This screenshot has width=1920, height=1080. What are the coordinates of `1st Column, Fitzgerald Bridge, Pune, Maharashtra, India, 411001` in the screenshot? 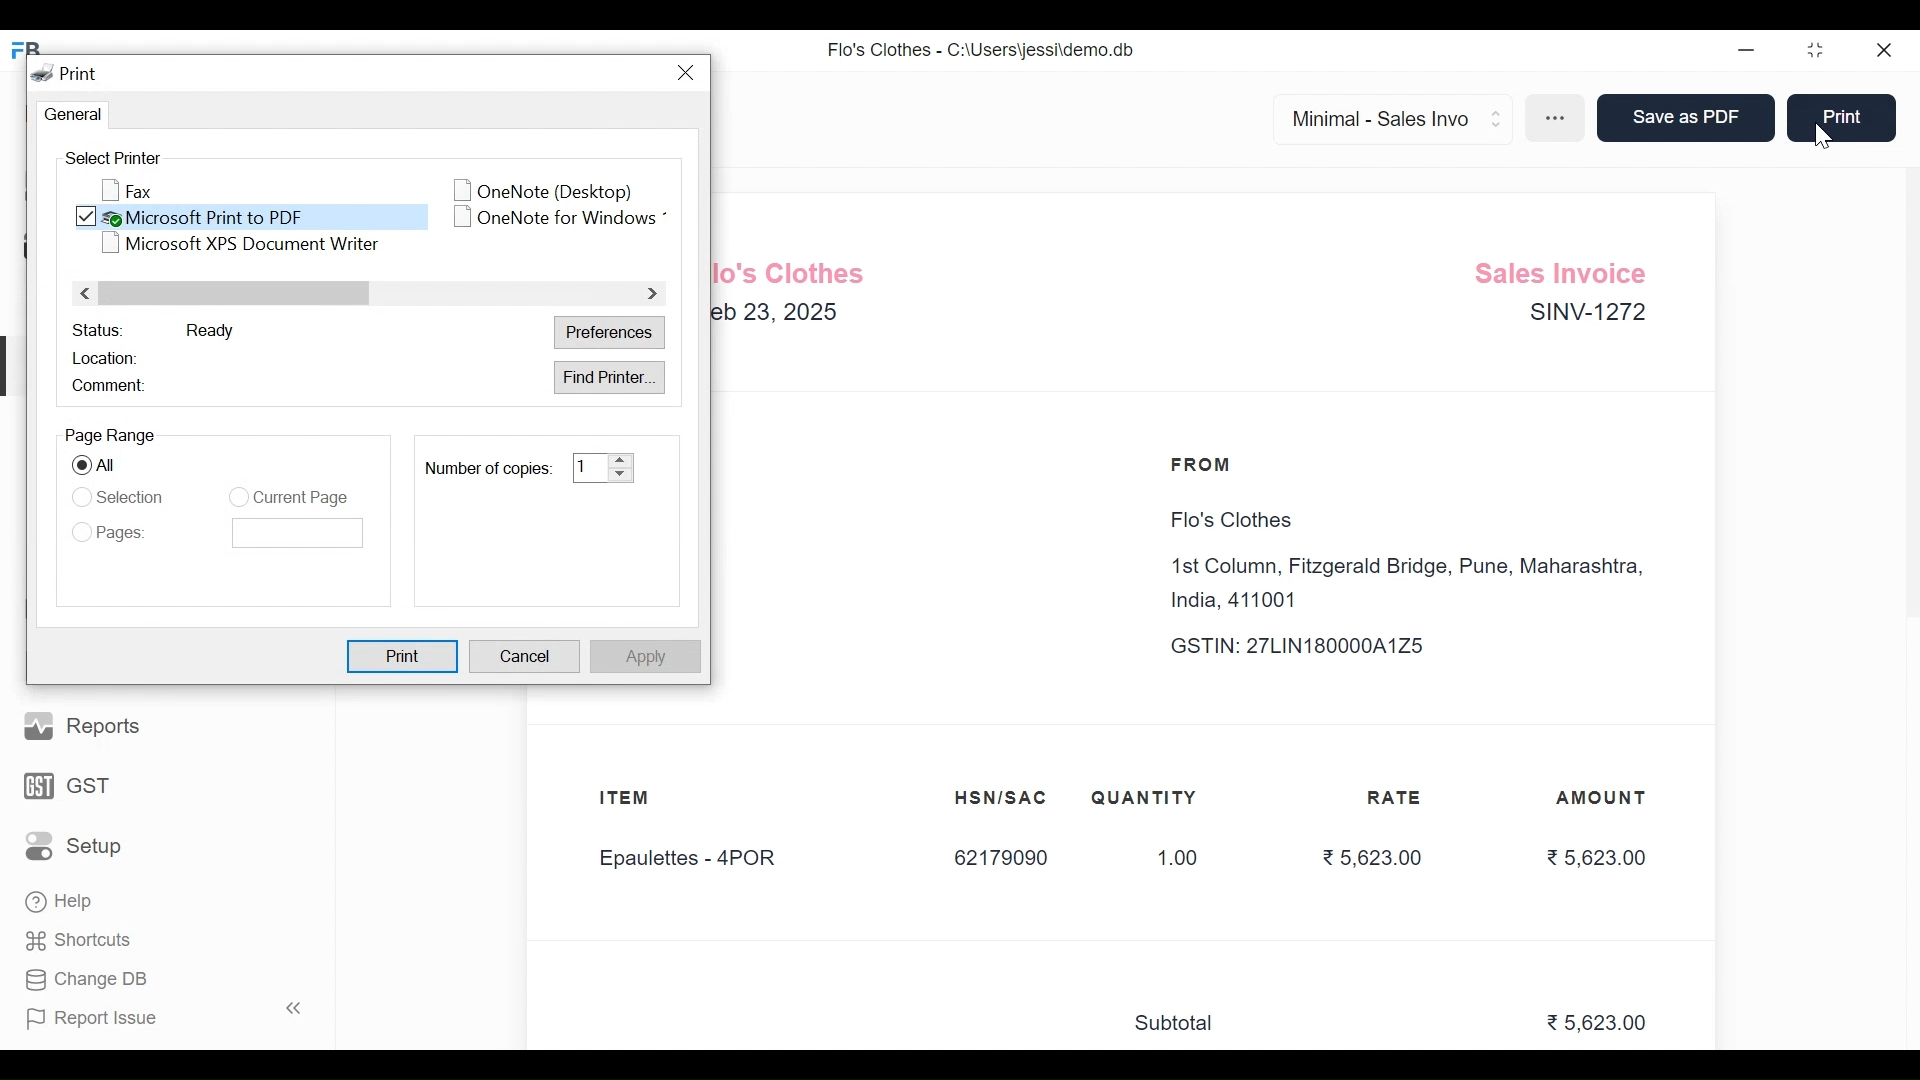 It's located at (1413, 584).